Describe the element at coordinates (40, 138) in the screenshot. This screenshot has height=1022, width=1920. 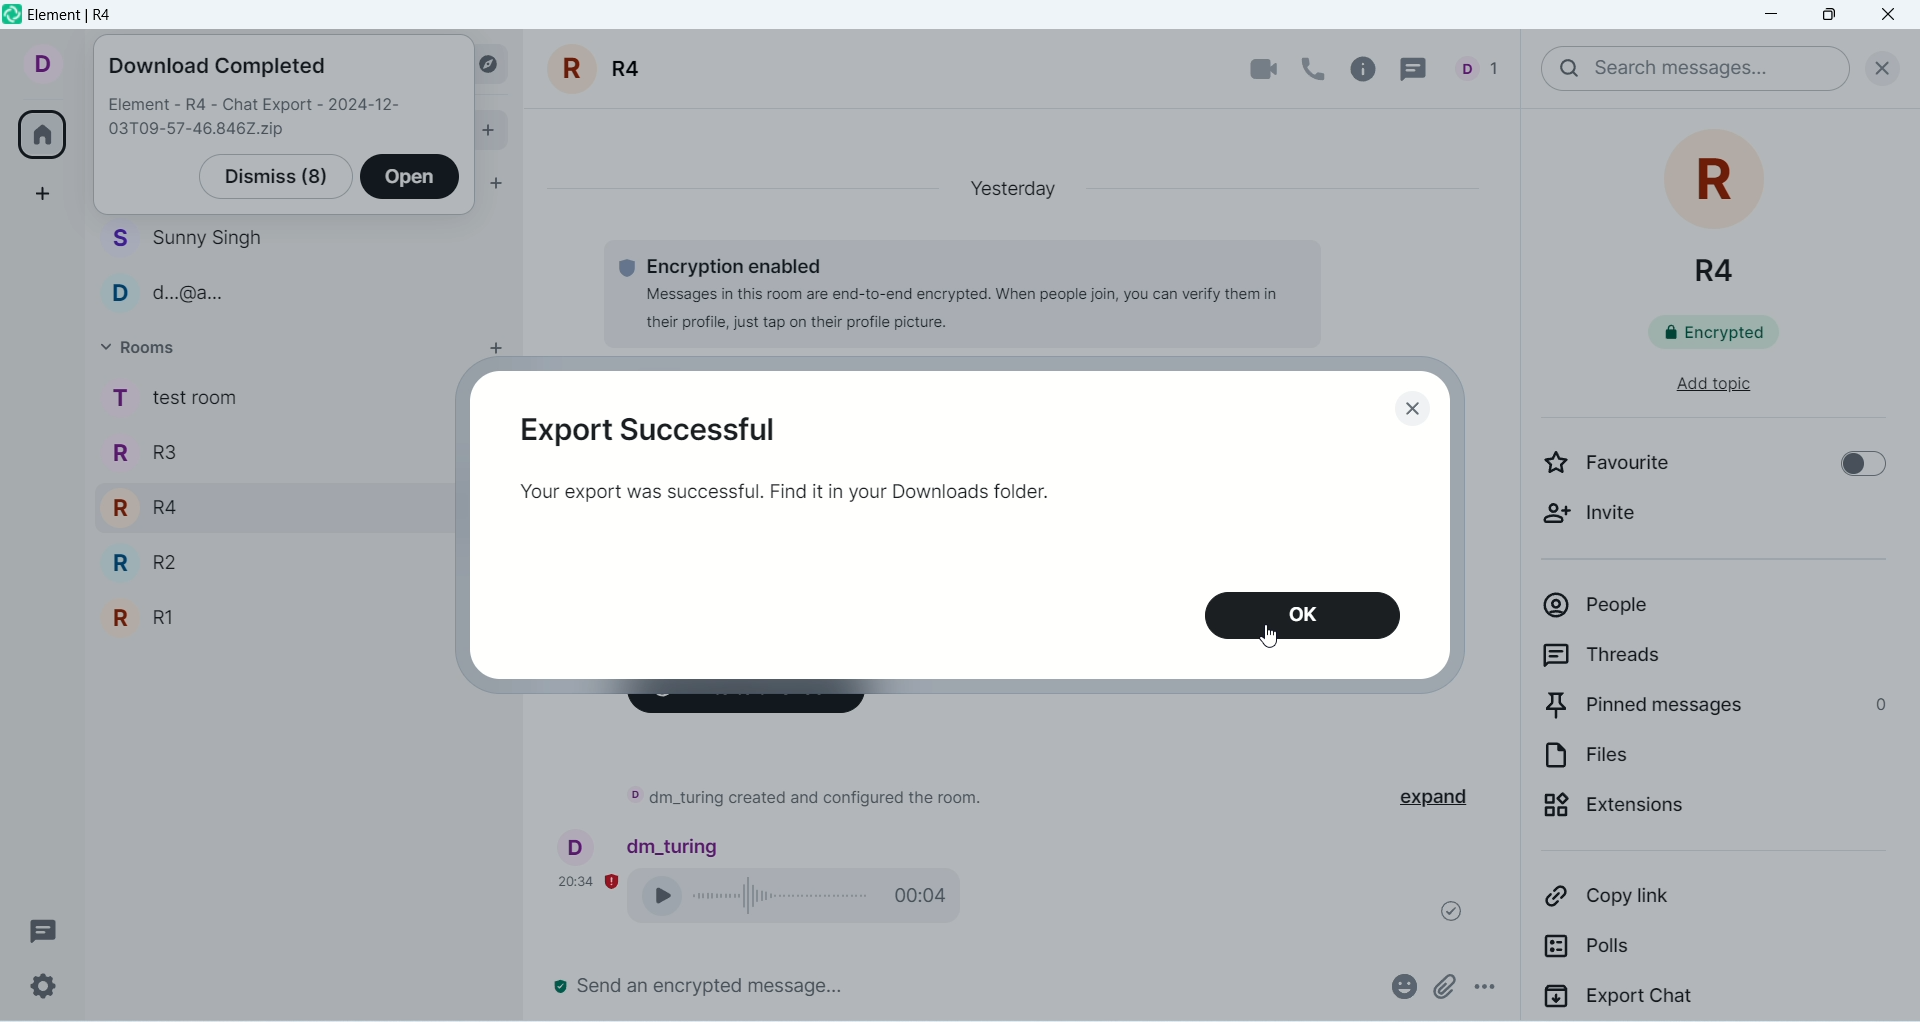
I see `all rooms` at that location.